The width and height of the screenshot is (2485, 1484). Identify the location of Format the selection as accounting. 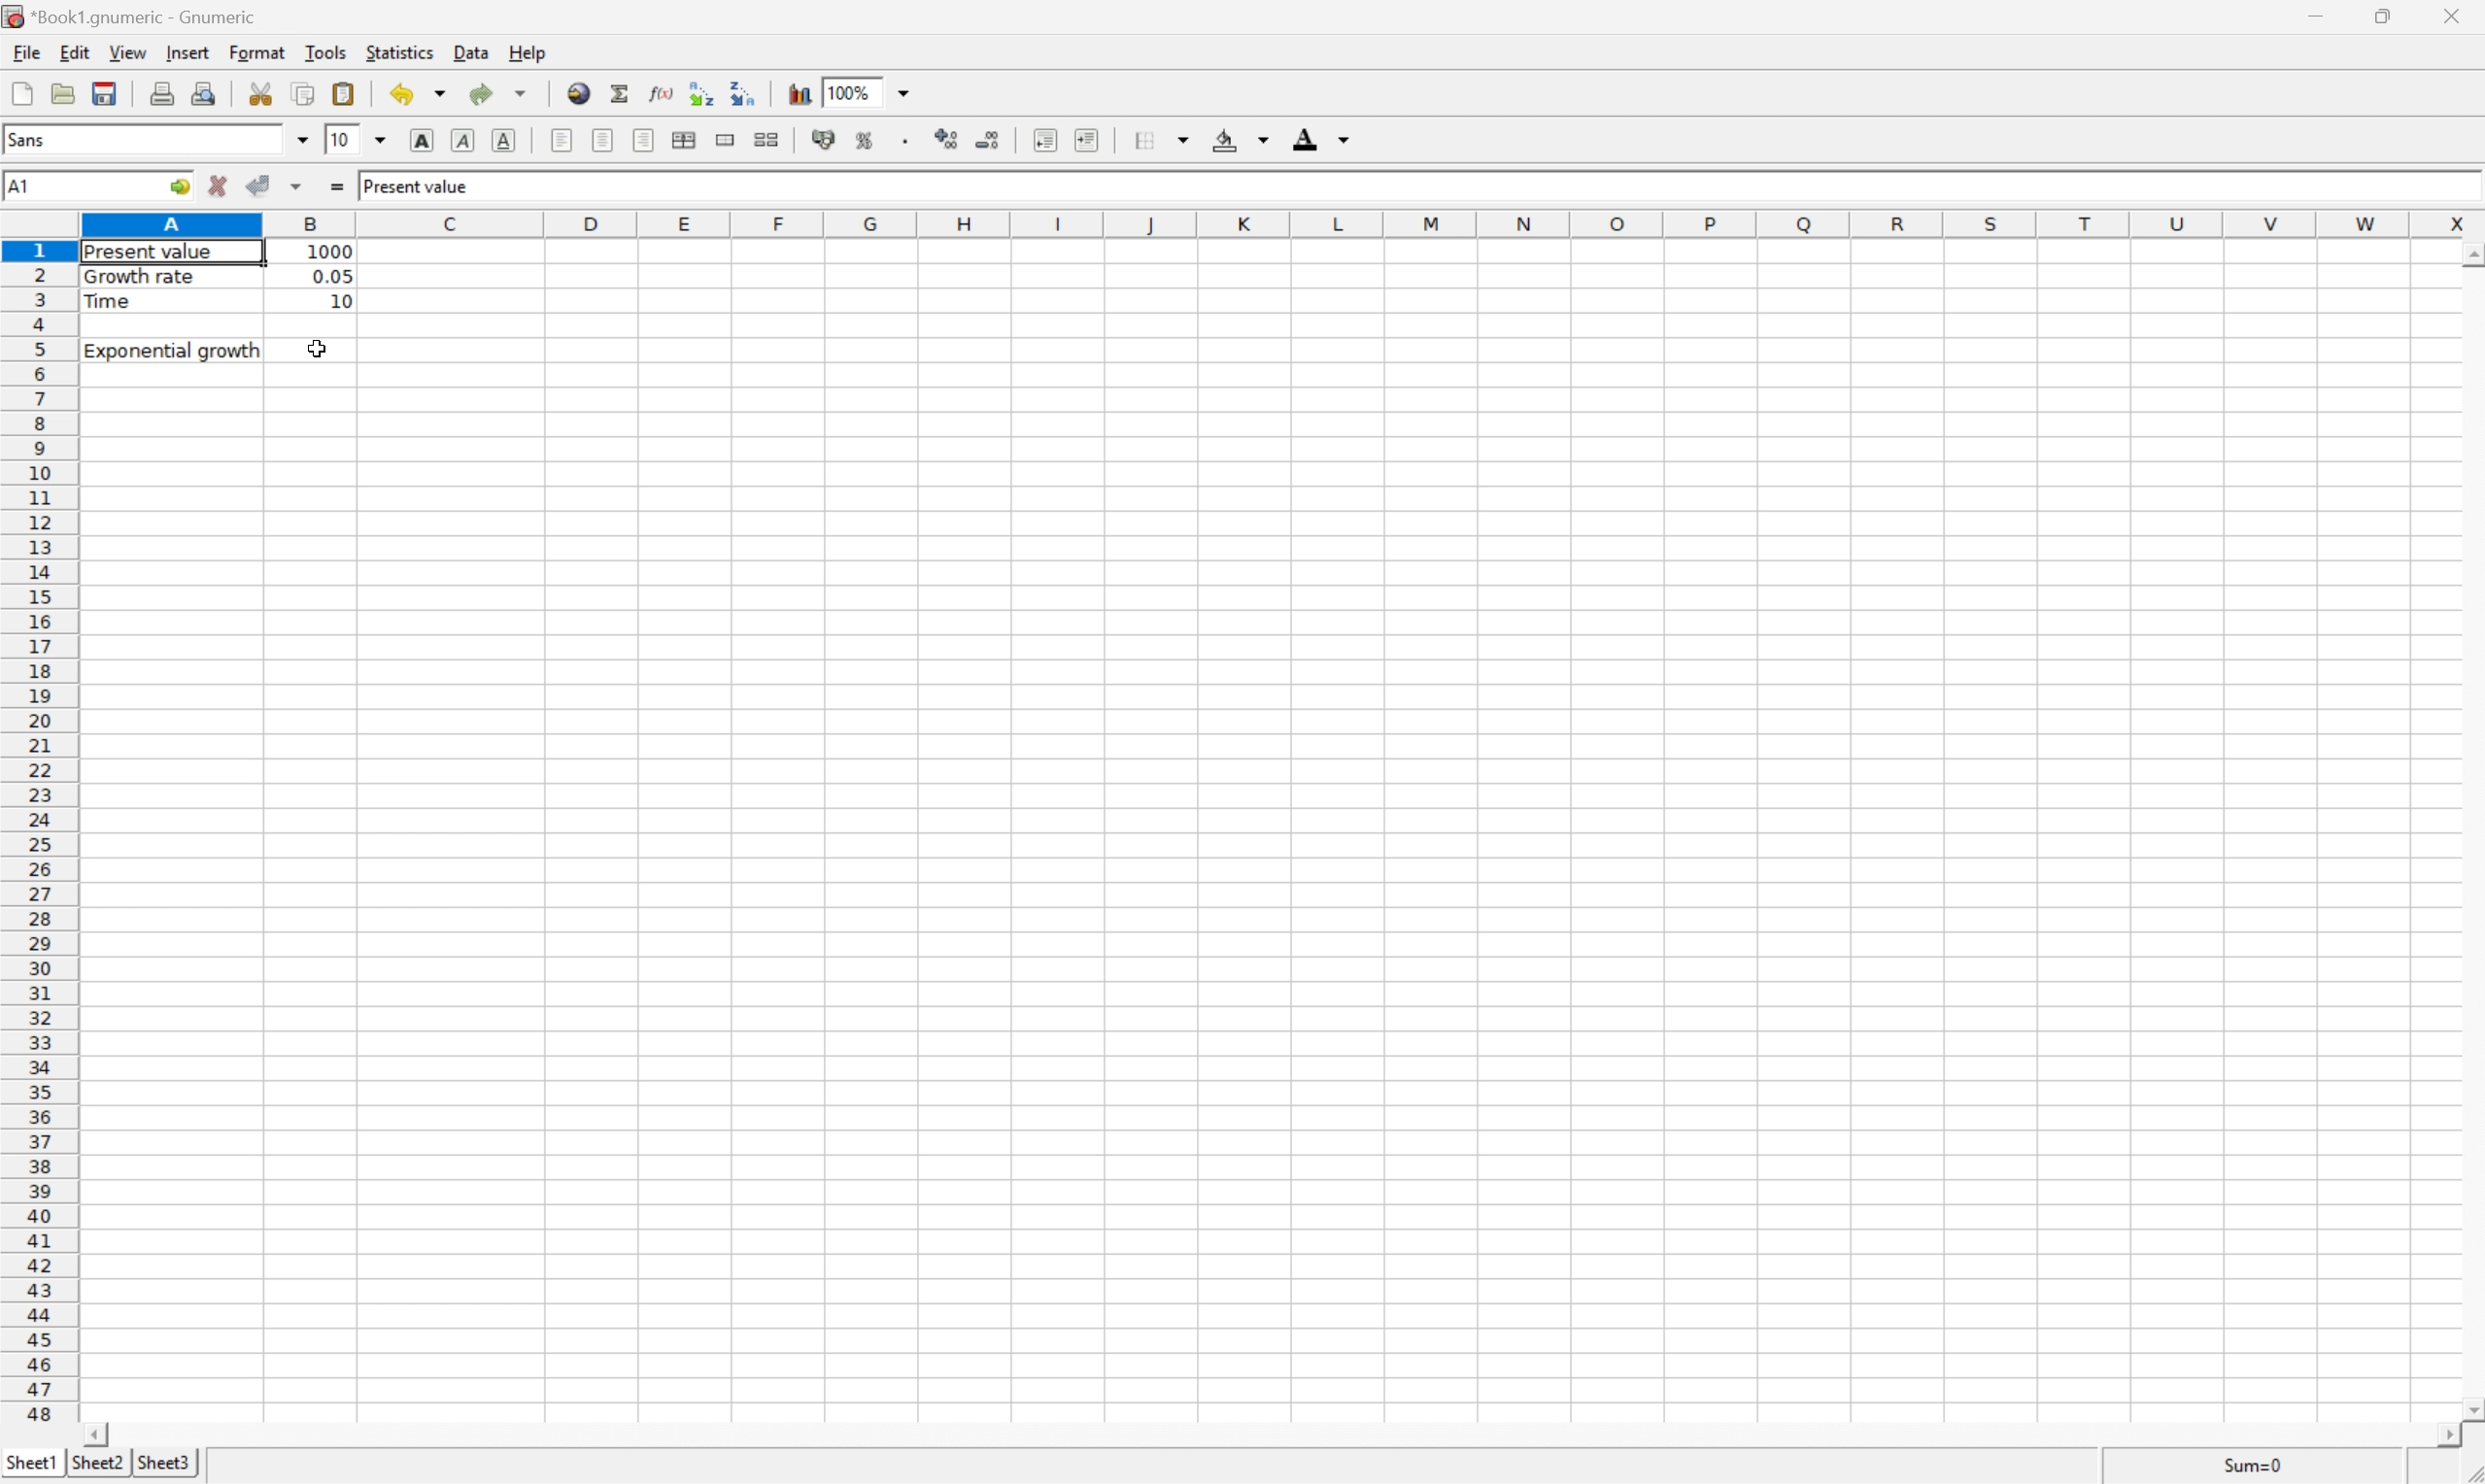
(825, 138).